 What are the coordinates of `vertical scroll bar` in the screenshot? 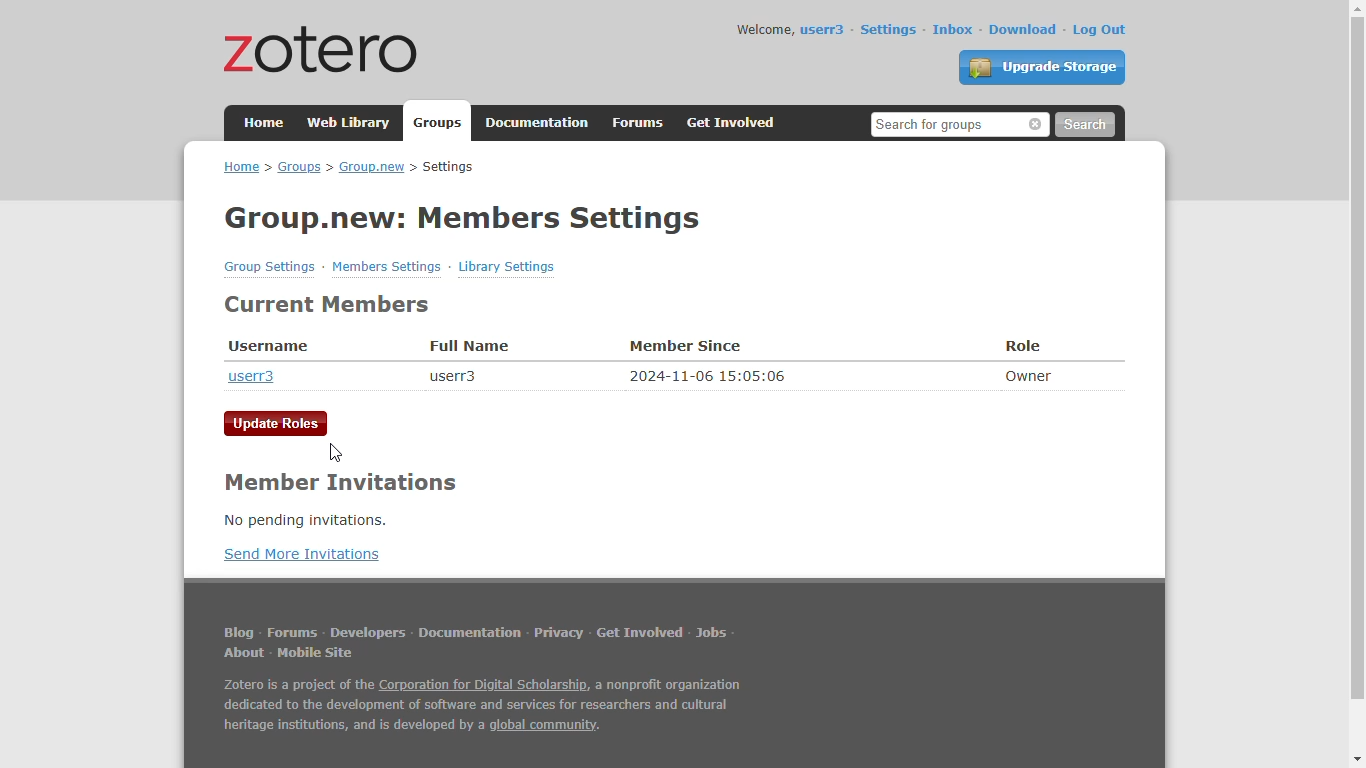 It's located at (1355, 359).